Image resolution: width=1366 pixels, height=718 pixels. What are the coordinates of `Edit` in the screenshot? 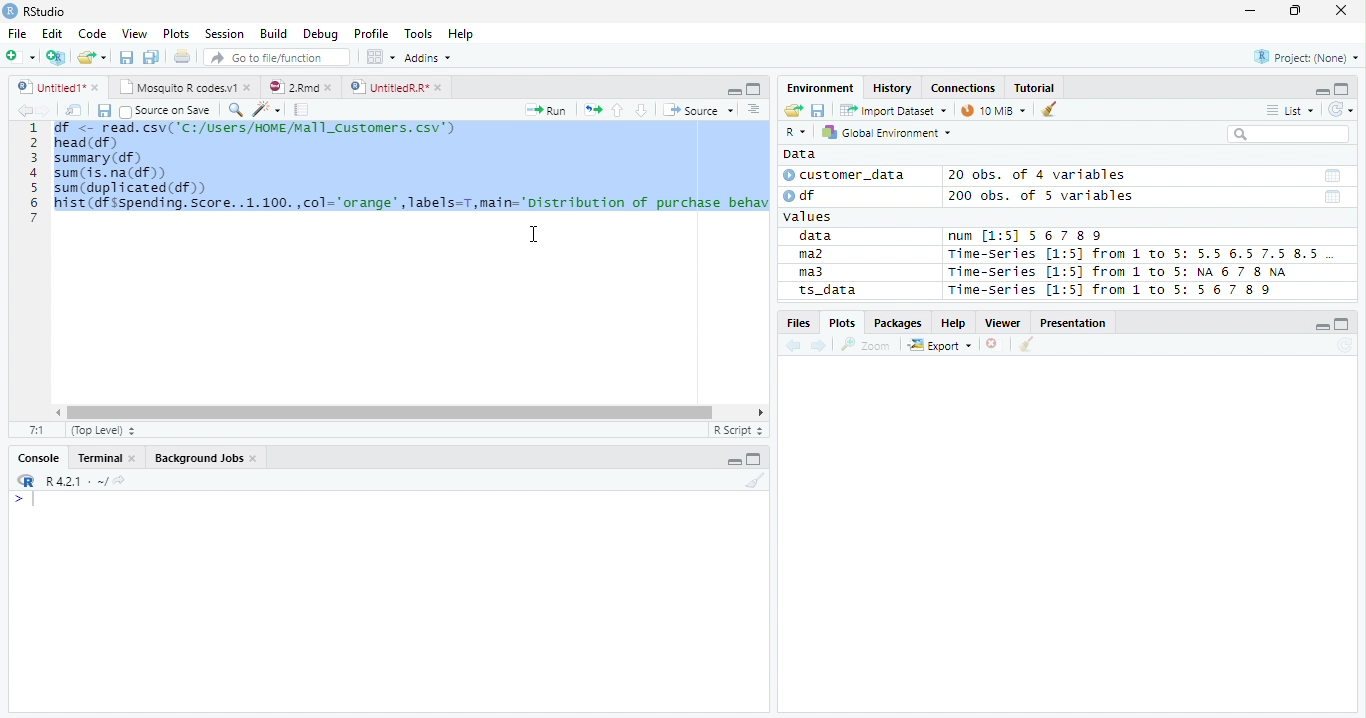 It's located at (51, 32).